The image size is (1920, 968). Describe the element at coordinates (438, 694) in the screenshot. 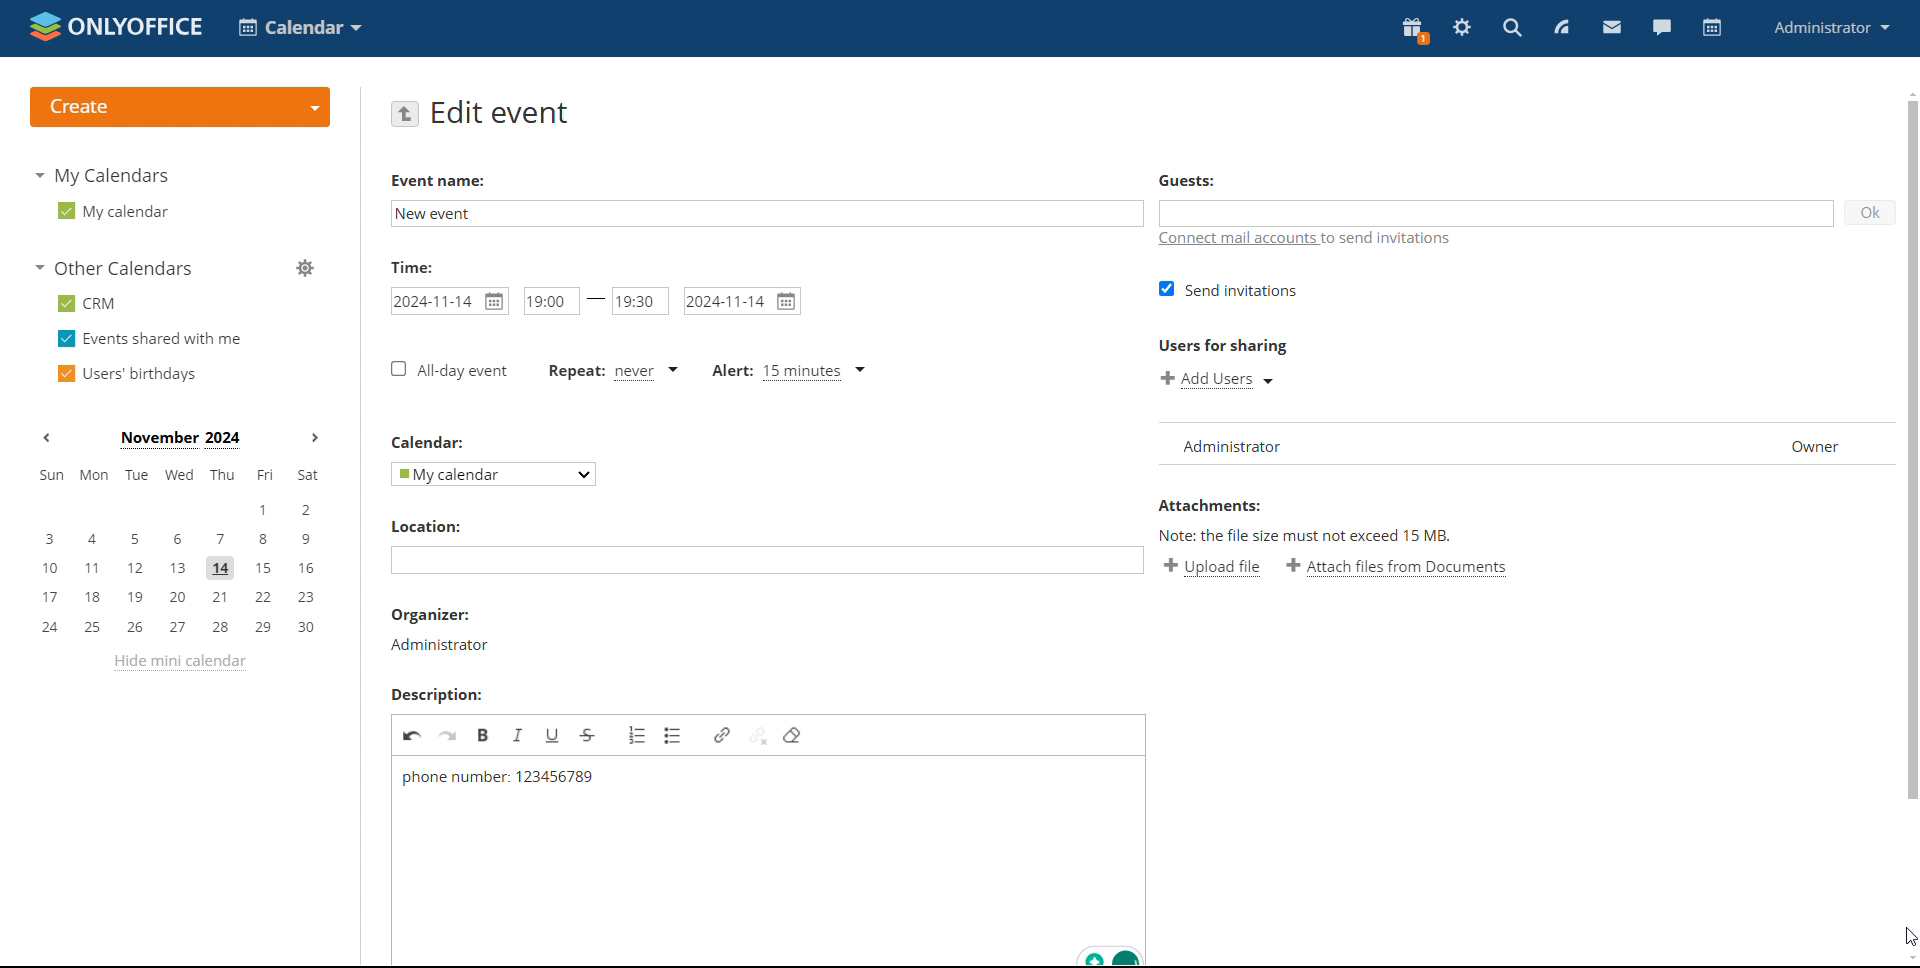

I see `description` at that location.